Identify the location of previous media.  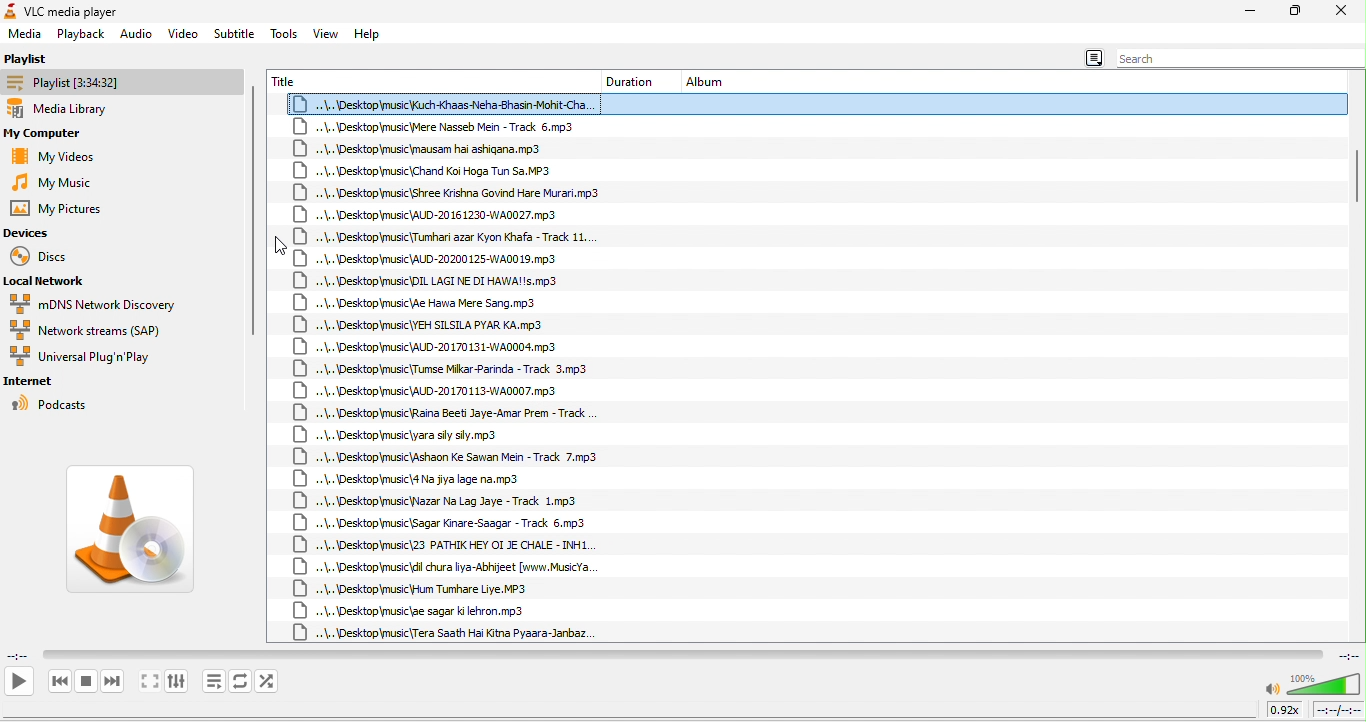
(59, 682).